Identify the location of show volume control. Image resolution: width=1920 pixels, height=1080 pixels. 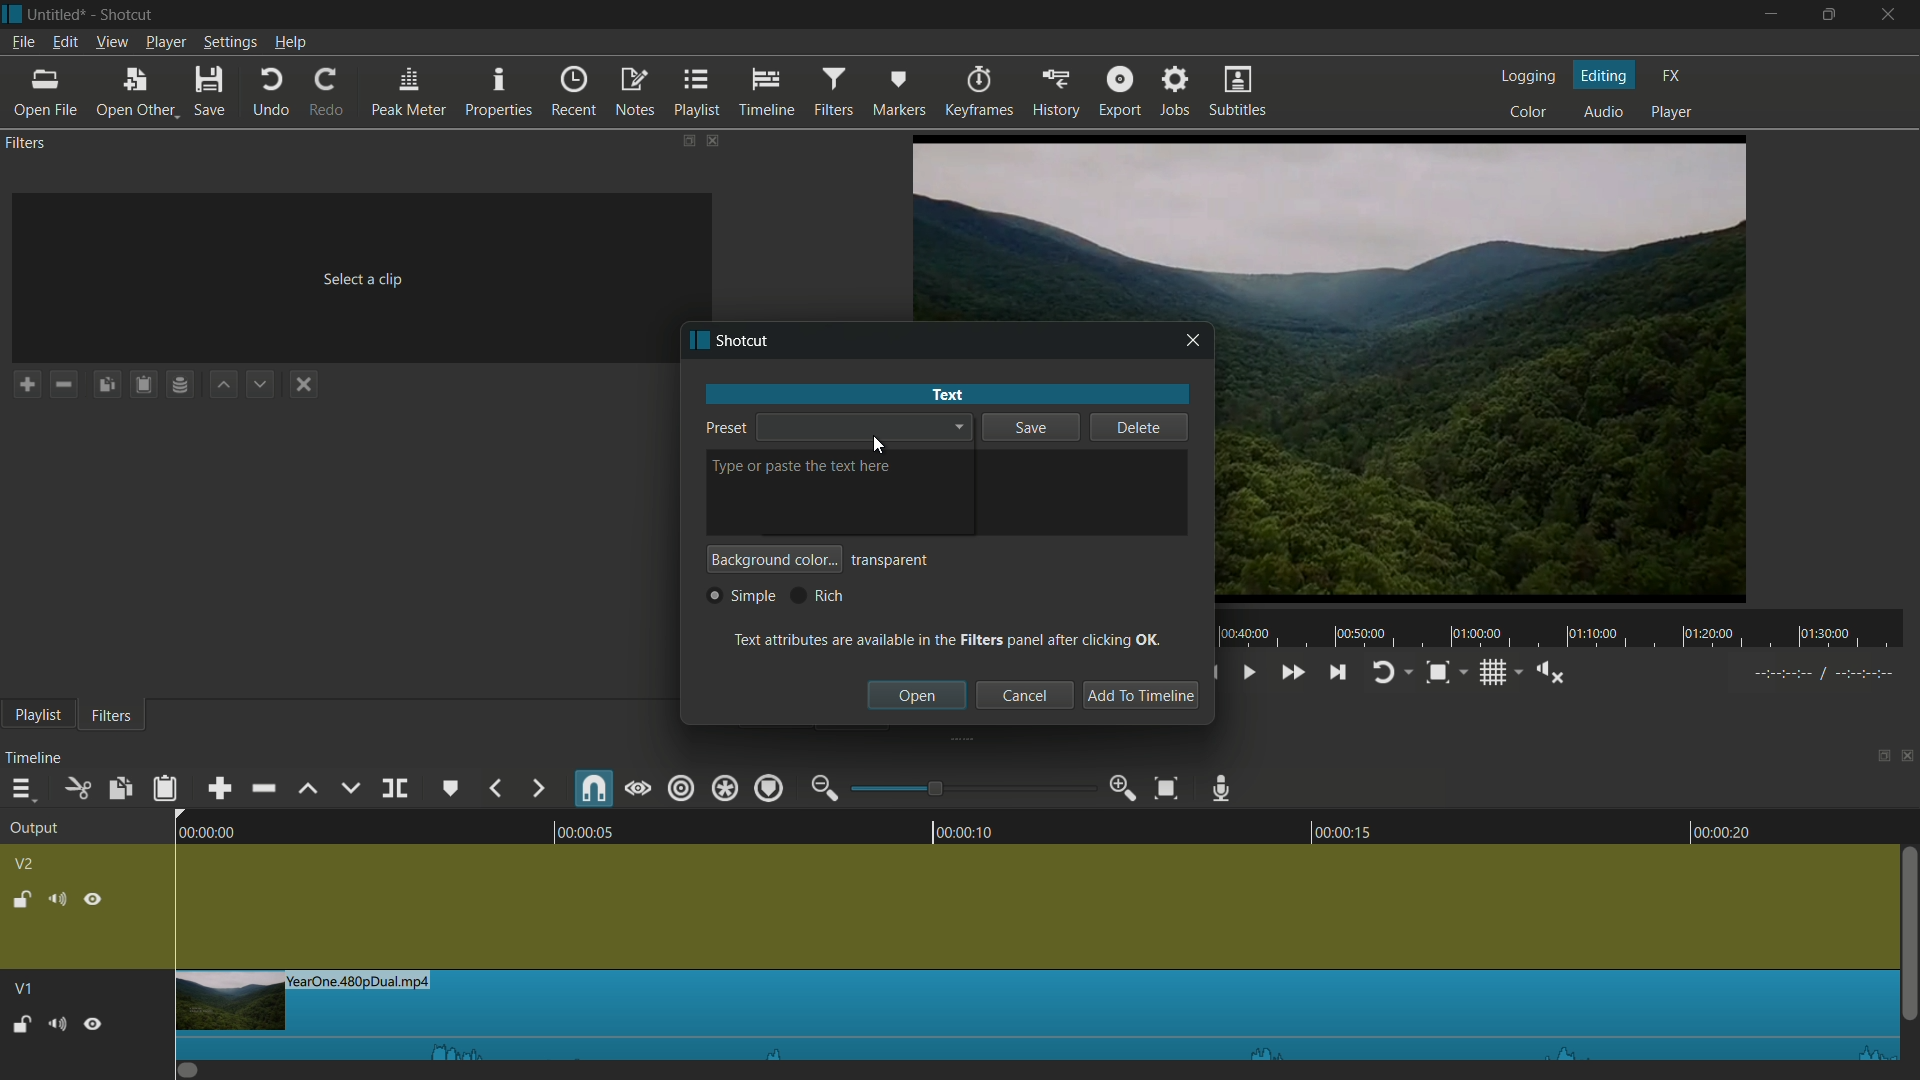
(1549, 670).